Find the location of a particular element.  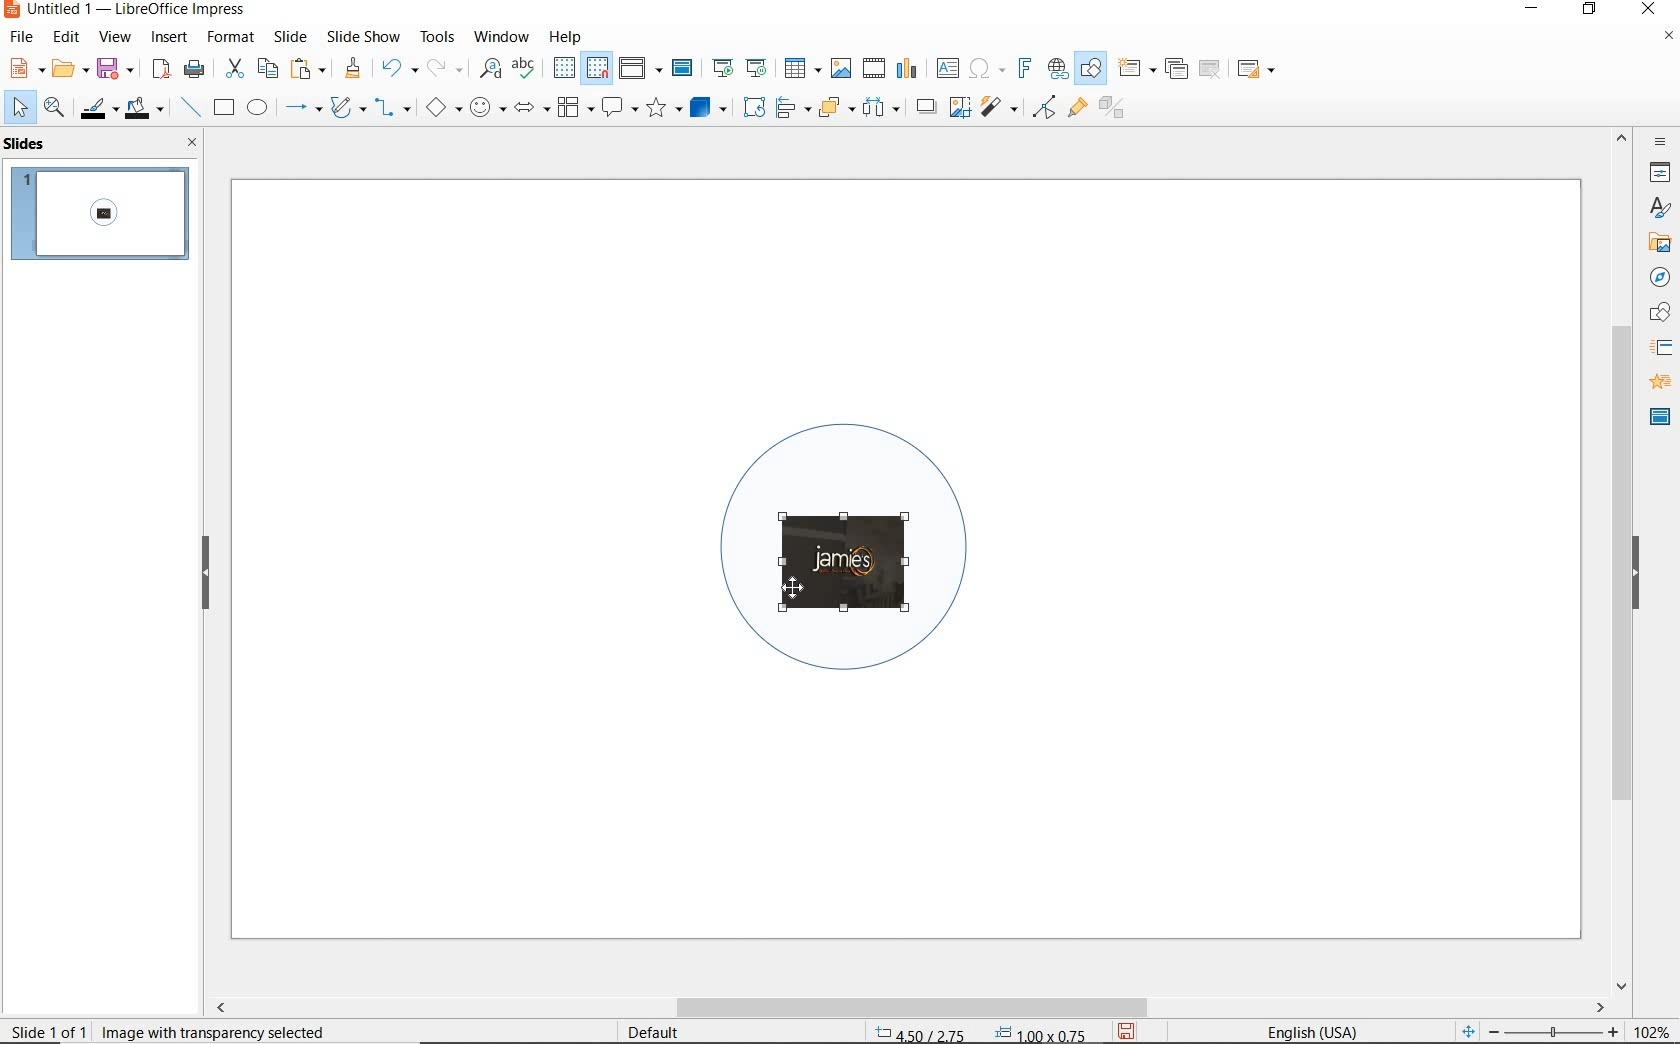

scrollbar is located at coordinates (1622, 559).